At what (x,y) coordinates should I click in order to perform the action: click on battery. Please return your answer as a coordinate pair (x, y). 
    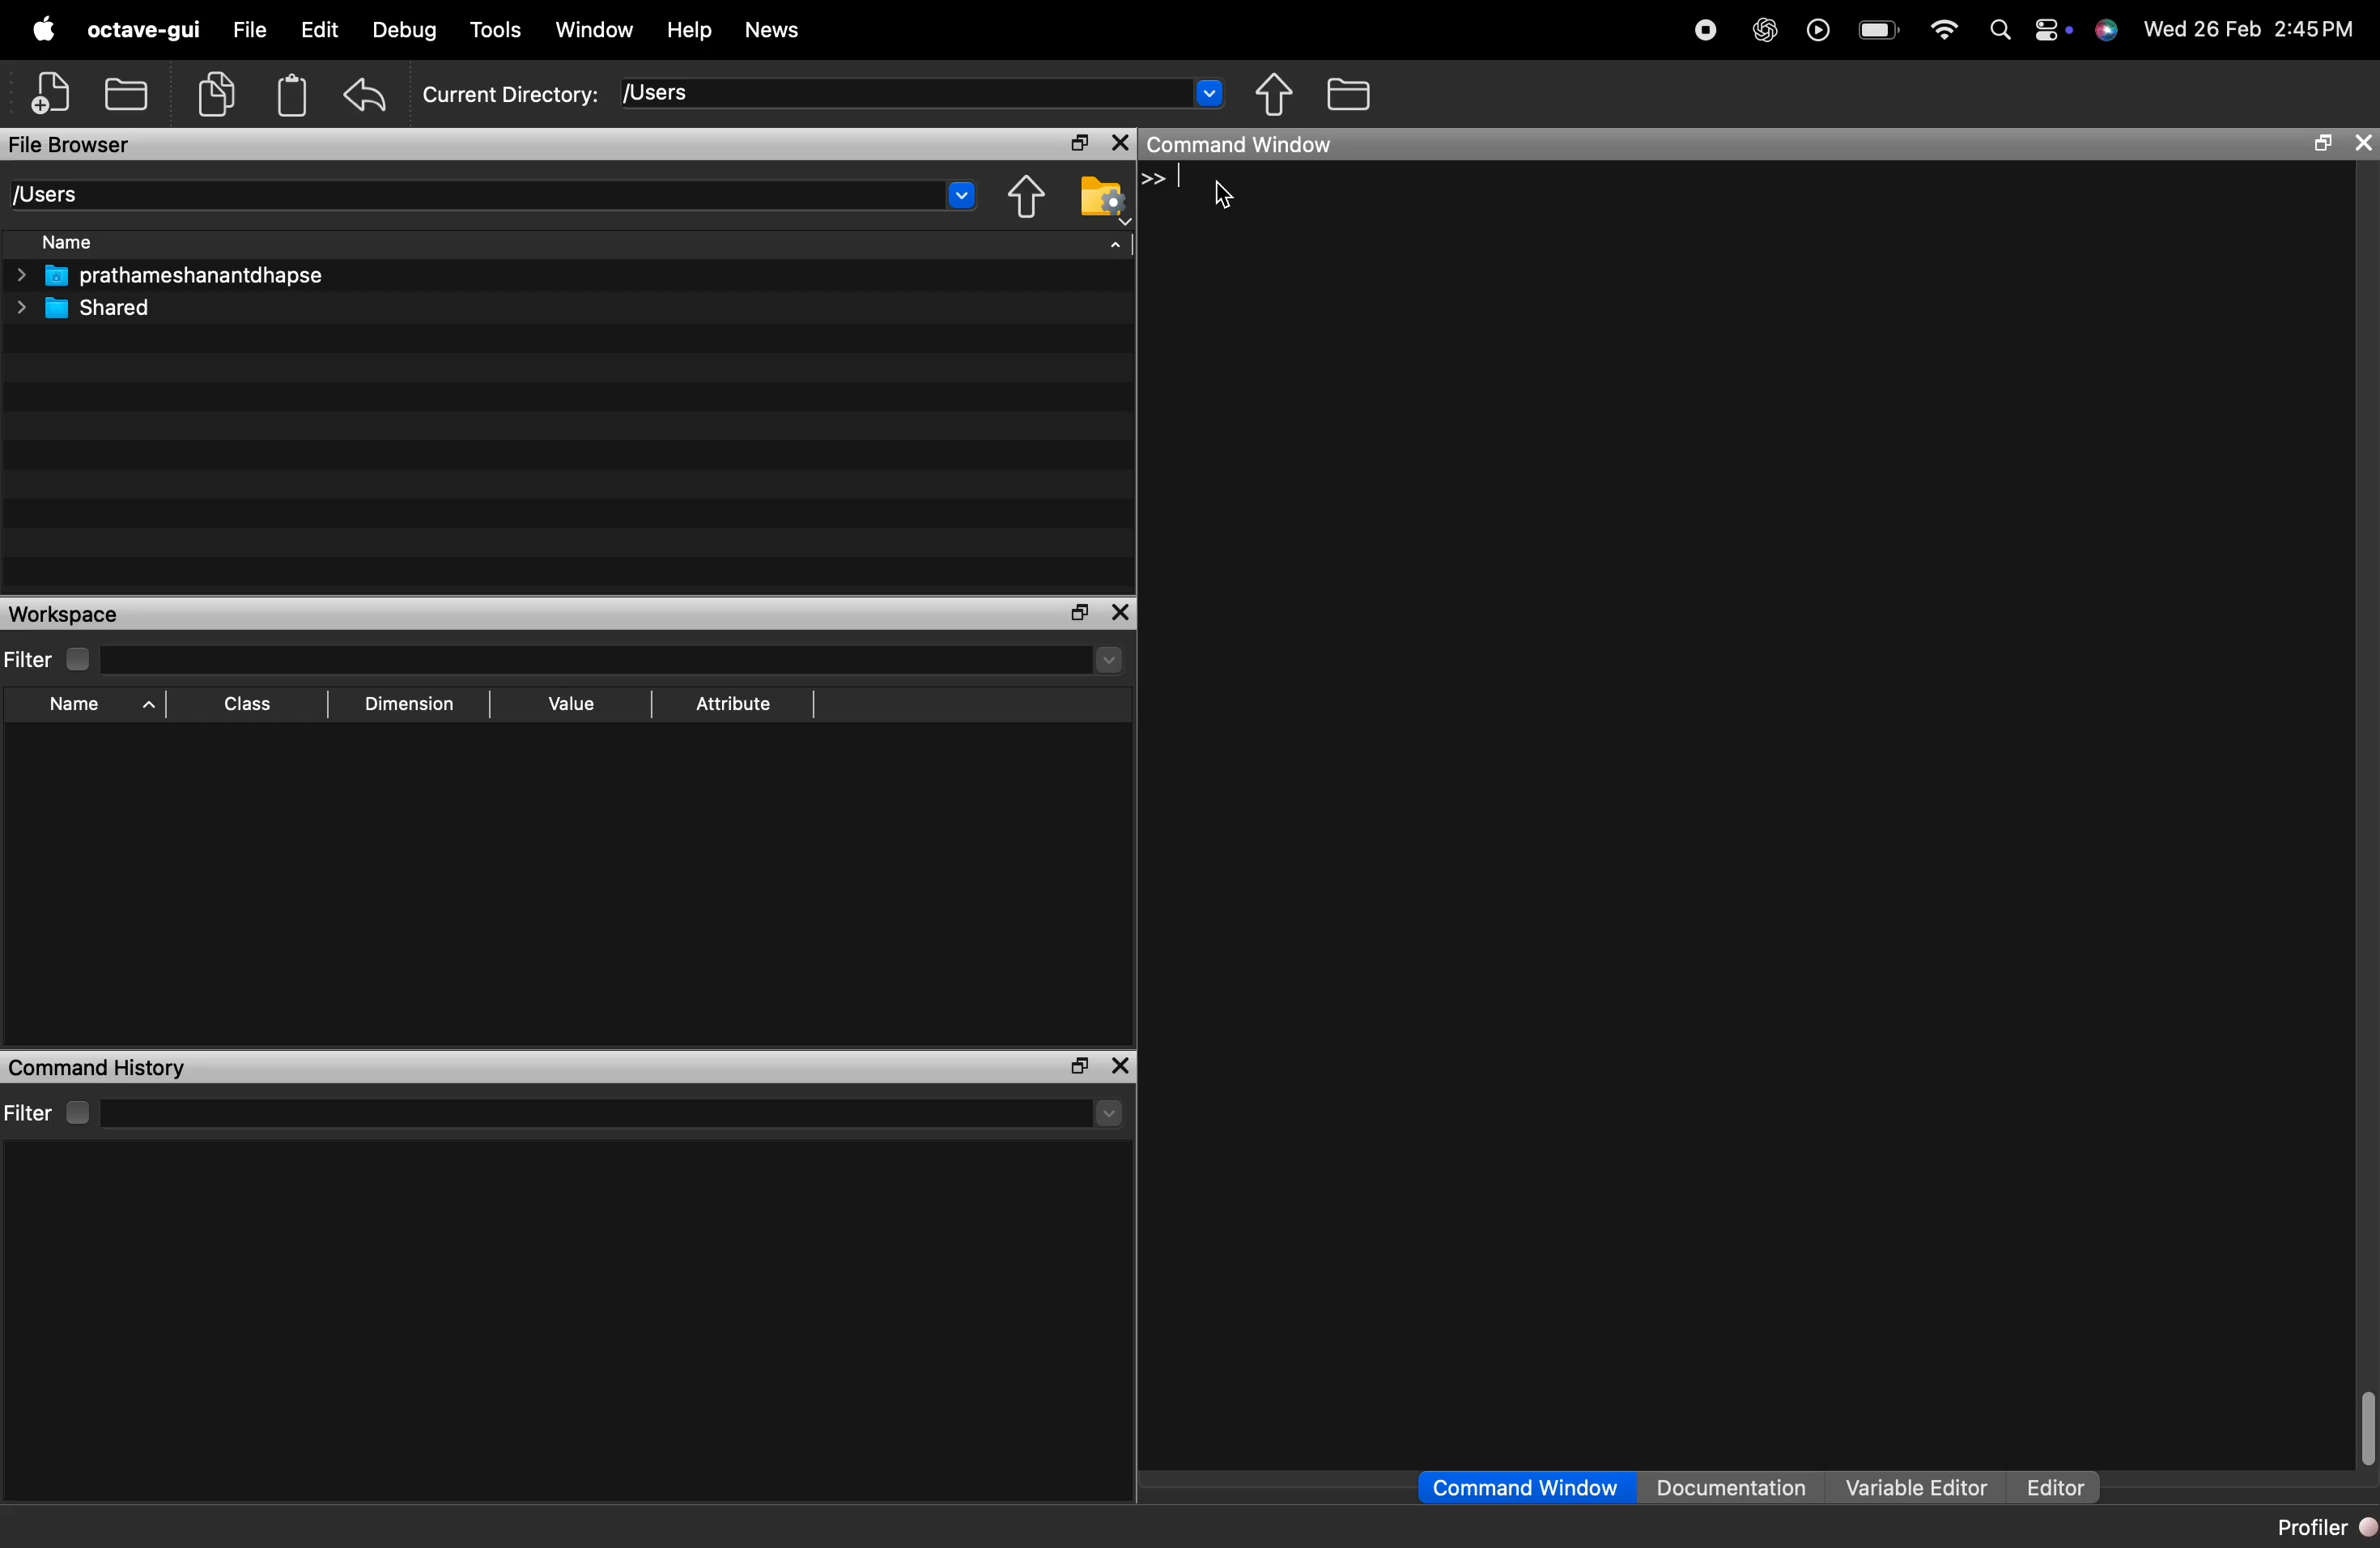
    Looking at the image, I should click on (1876, 28).